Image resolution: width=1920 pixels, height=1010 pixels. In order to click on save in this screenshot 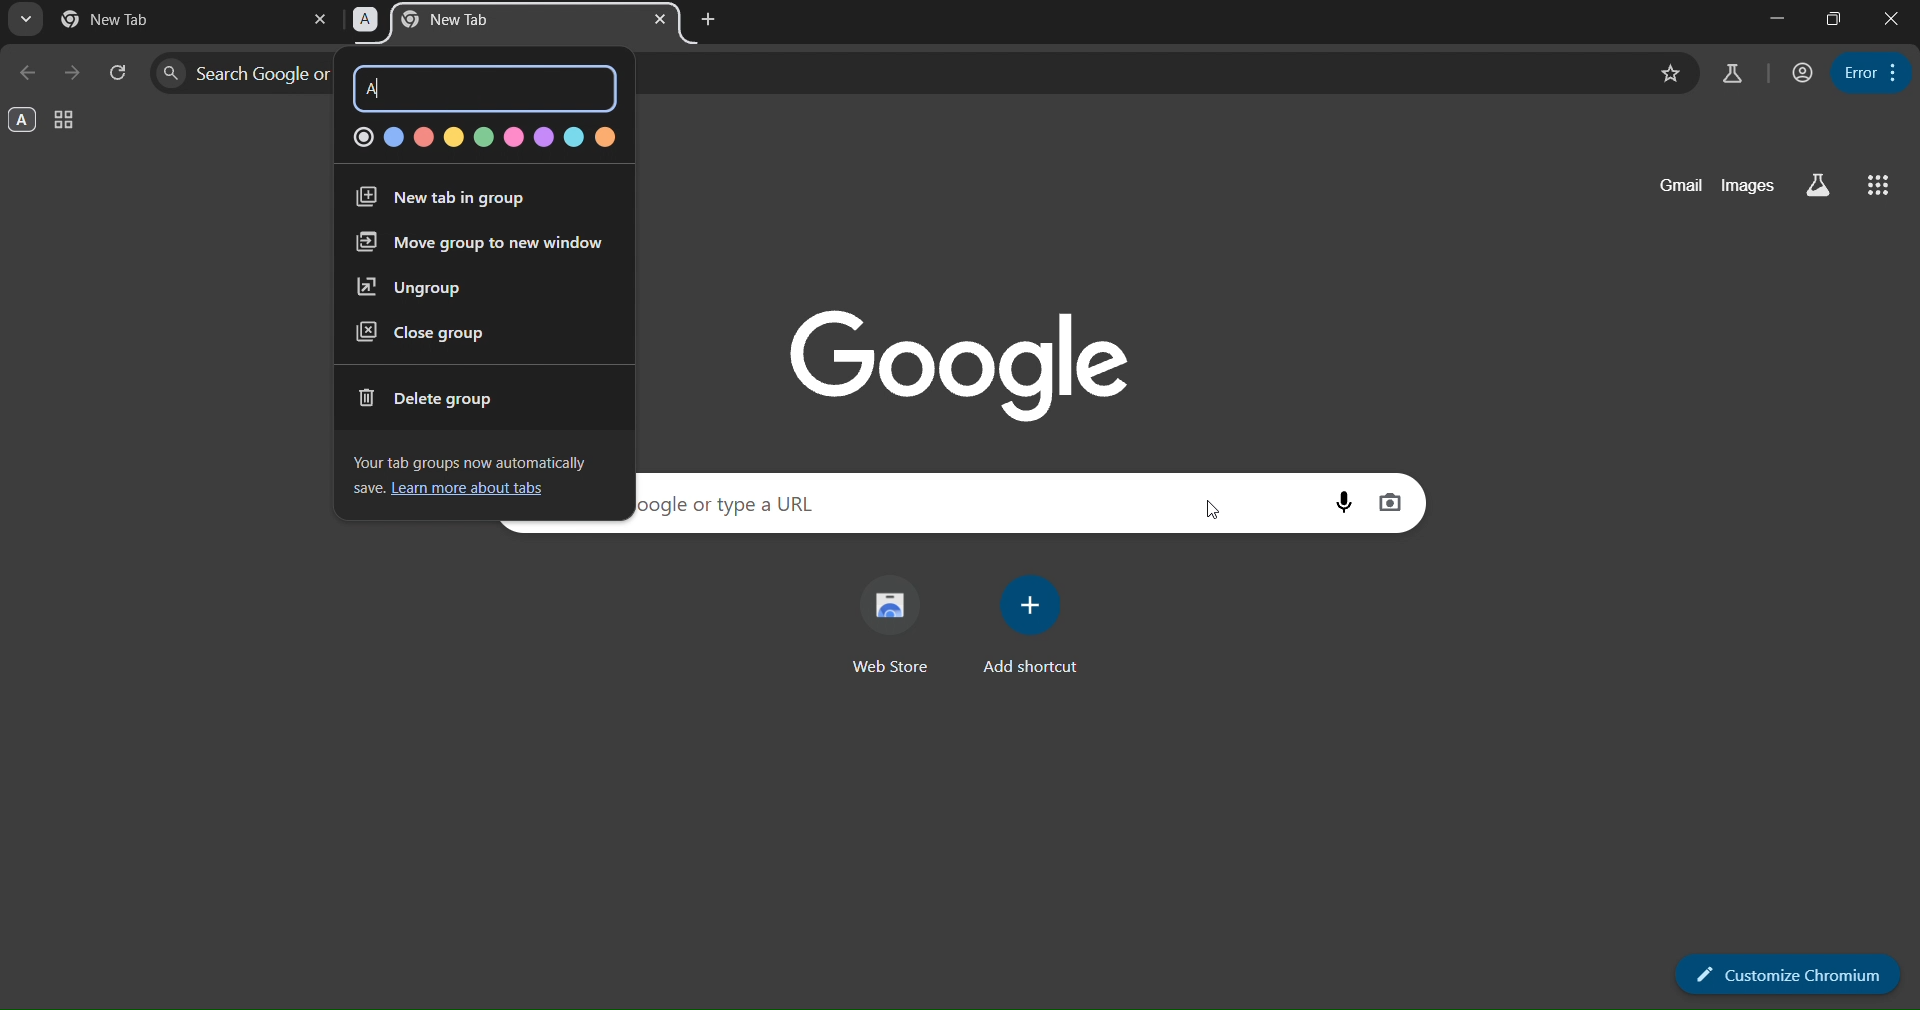, I will do `click(364, 488)`.